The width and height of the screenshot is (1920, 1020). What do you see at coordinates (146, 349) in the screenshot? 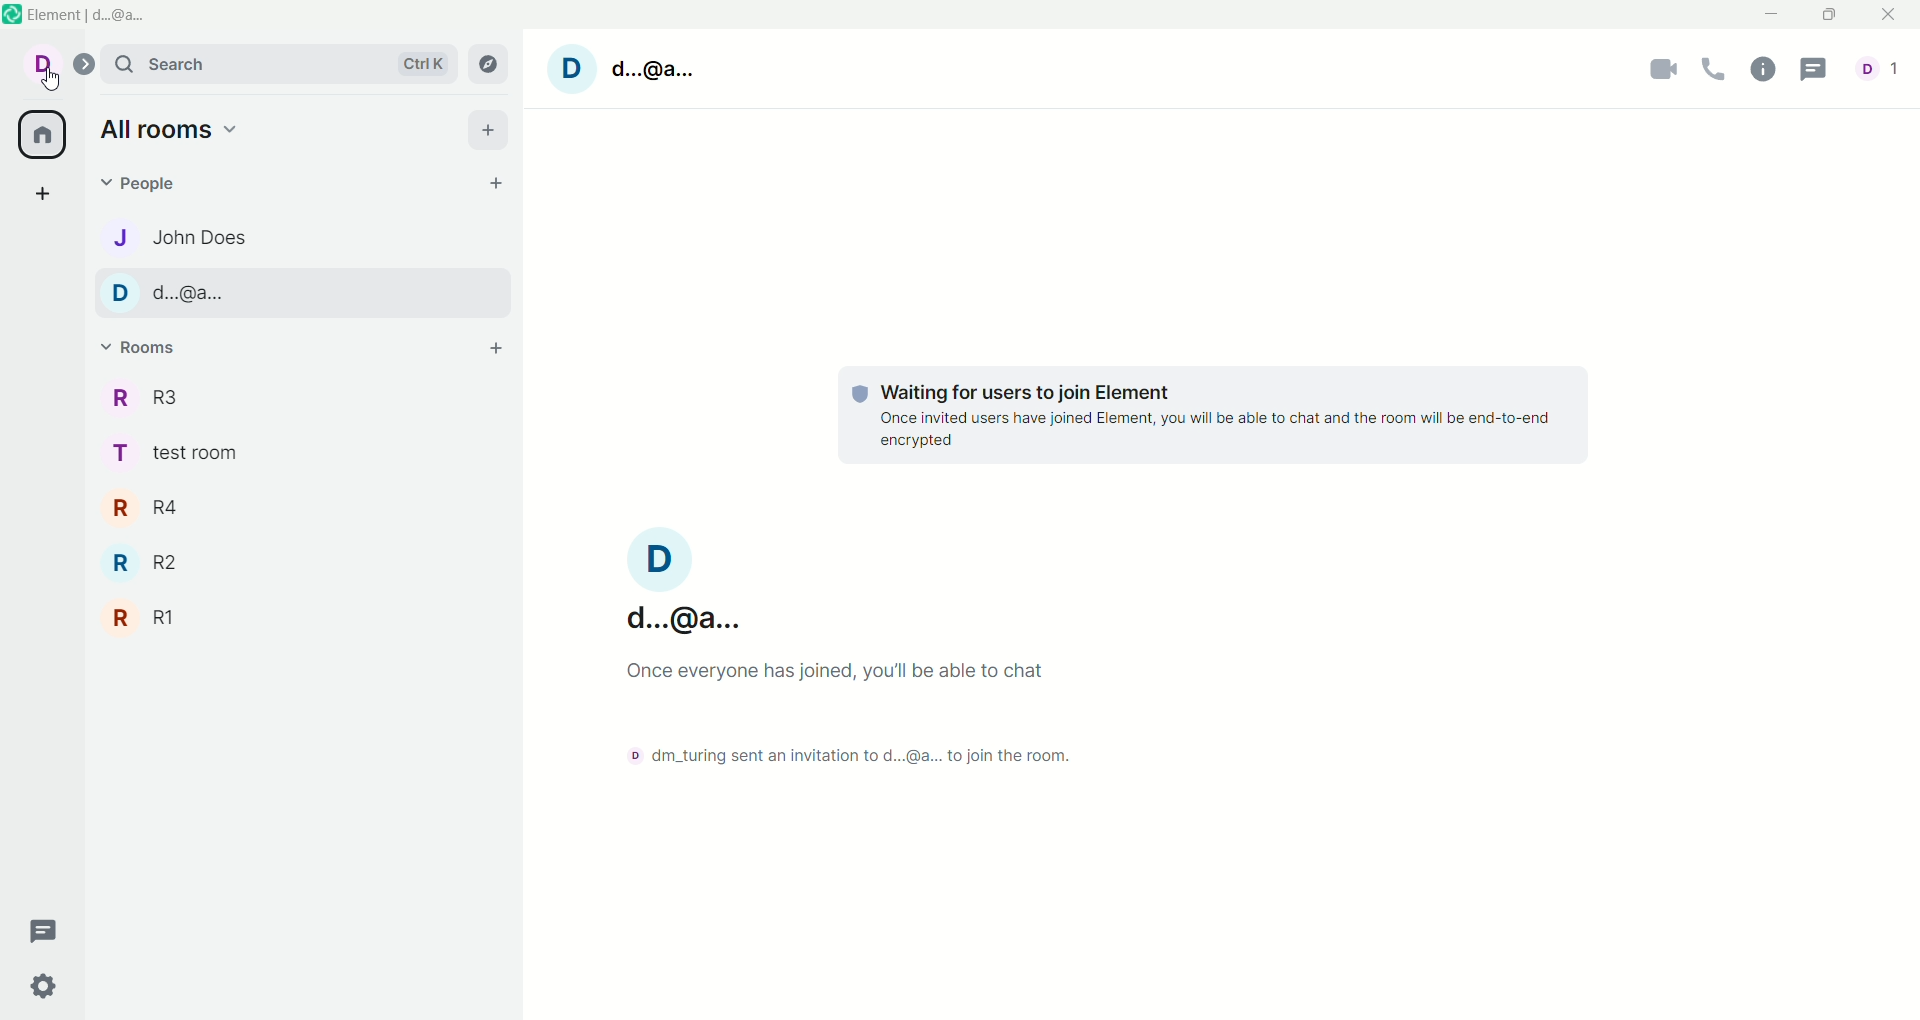
I see `rooms` at bounding box center [146, 349].